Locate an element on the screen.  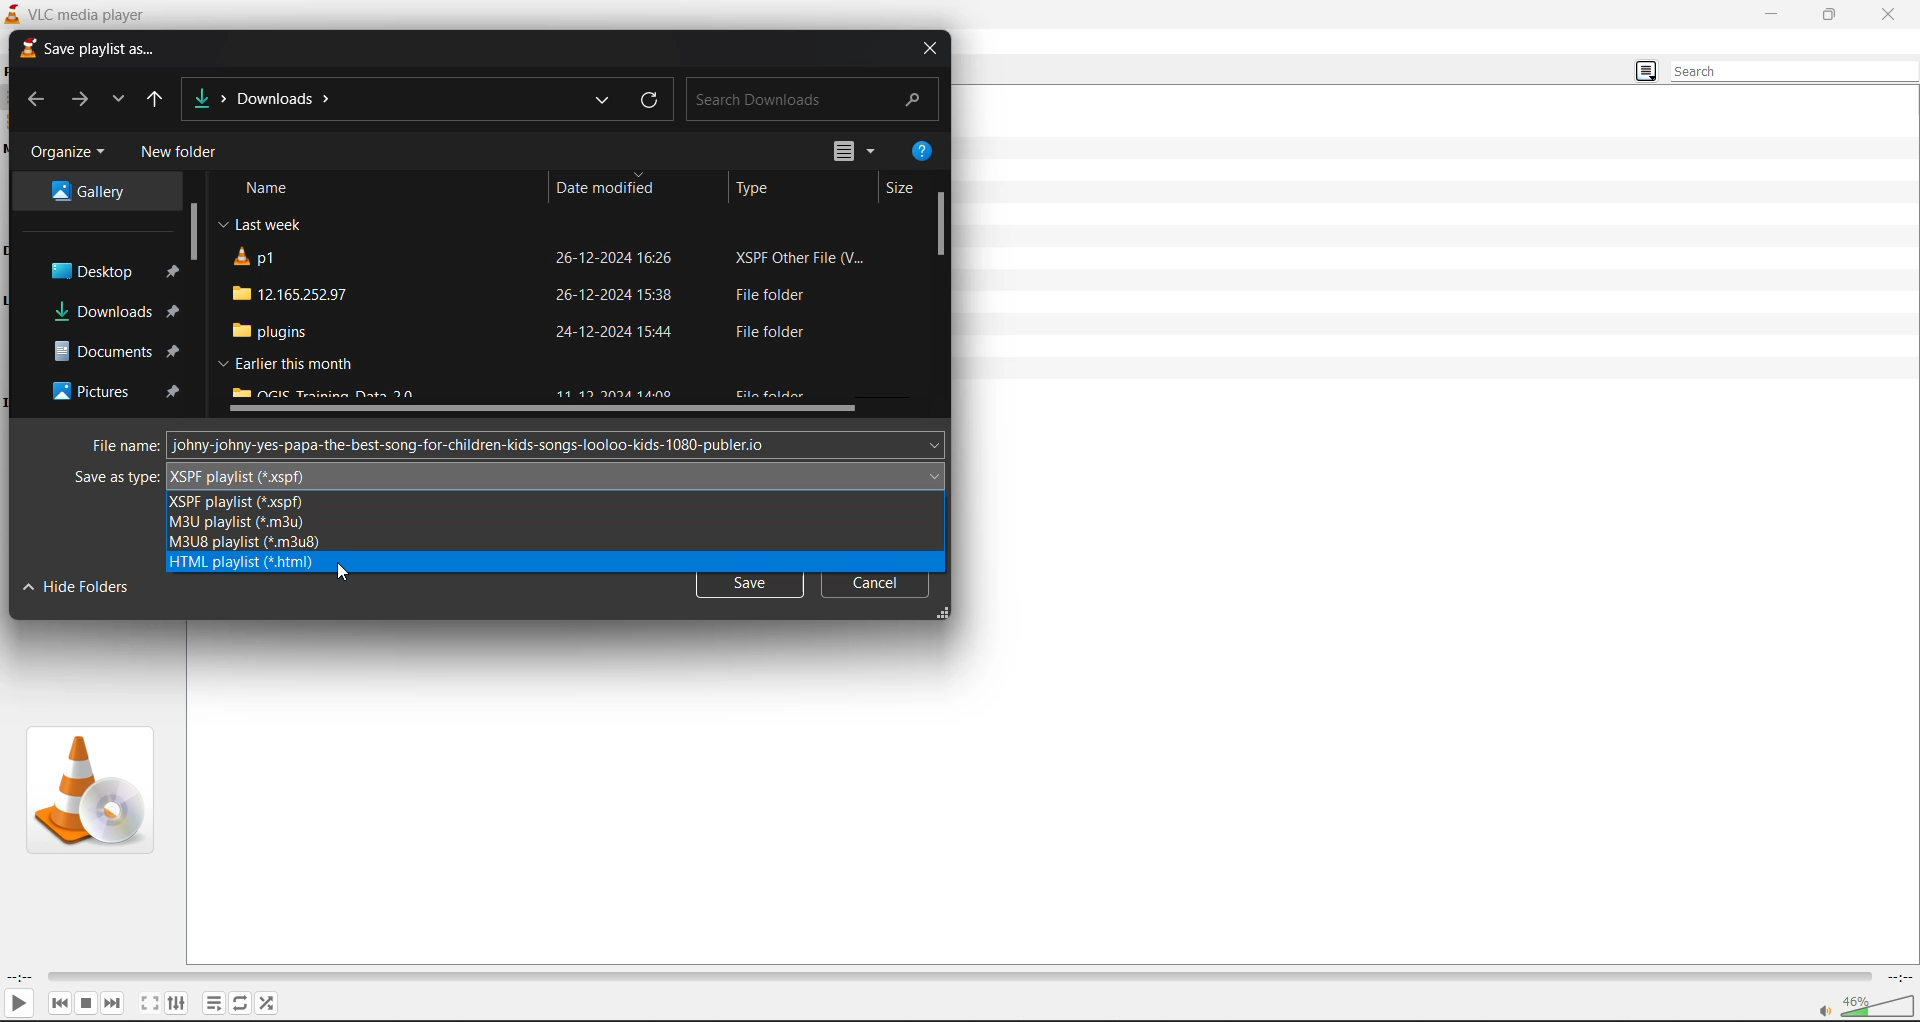
search is located at coordinates (1794, 72).